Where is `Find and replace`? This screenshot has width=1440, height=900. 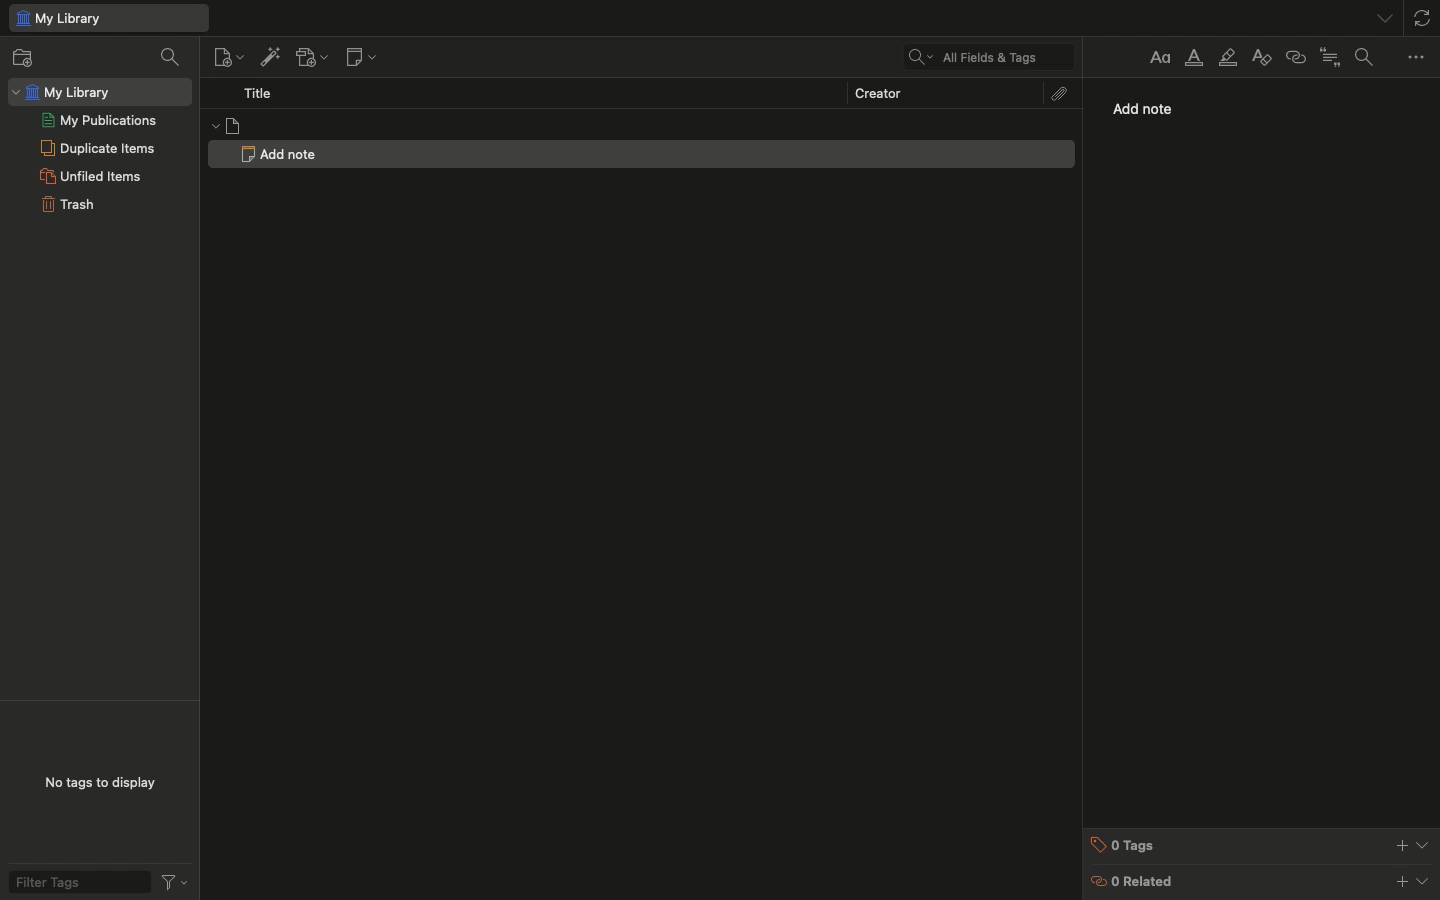
Find and replace is located at coordinates (1369, 57).